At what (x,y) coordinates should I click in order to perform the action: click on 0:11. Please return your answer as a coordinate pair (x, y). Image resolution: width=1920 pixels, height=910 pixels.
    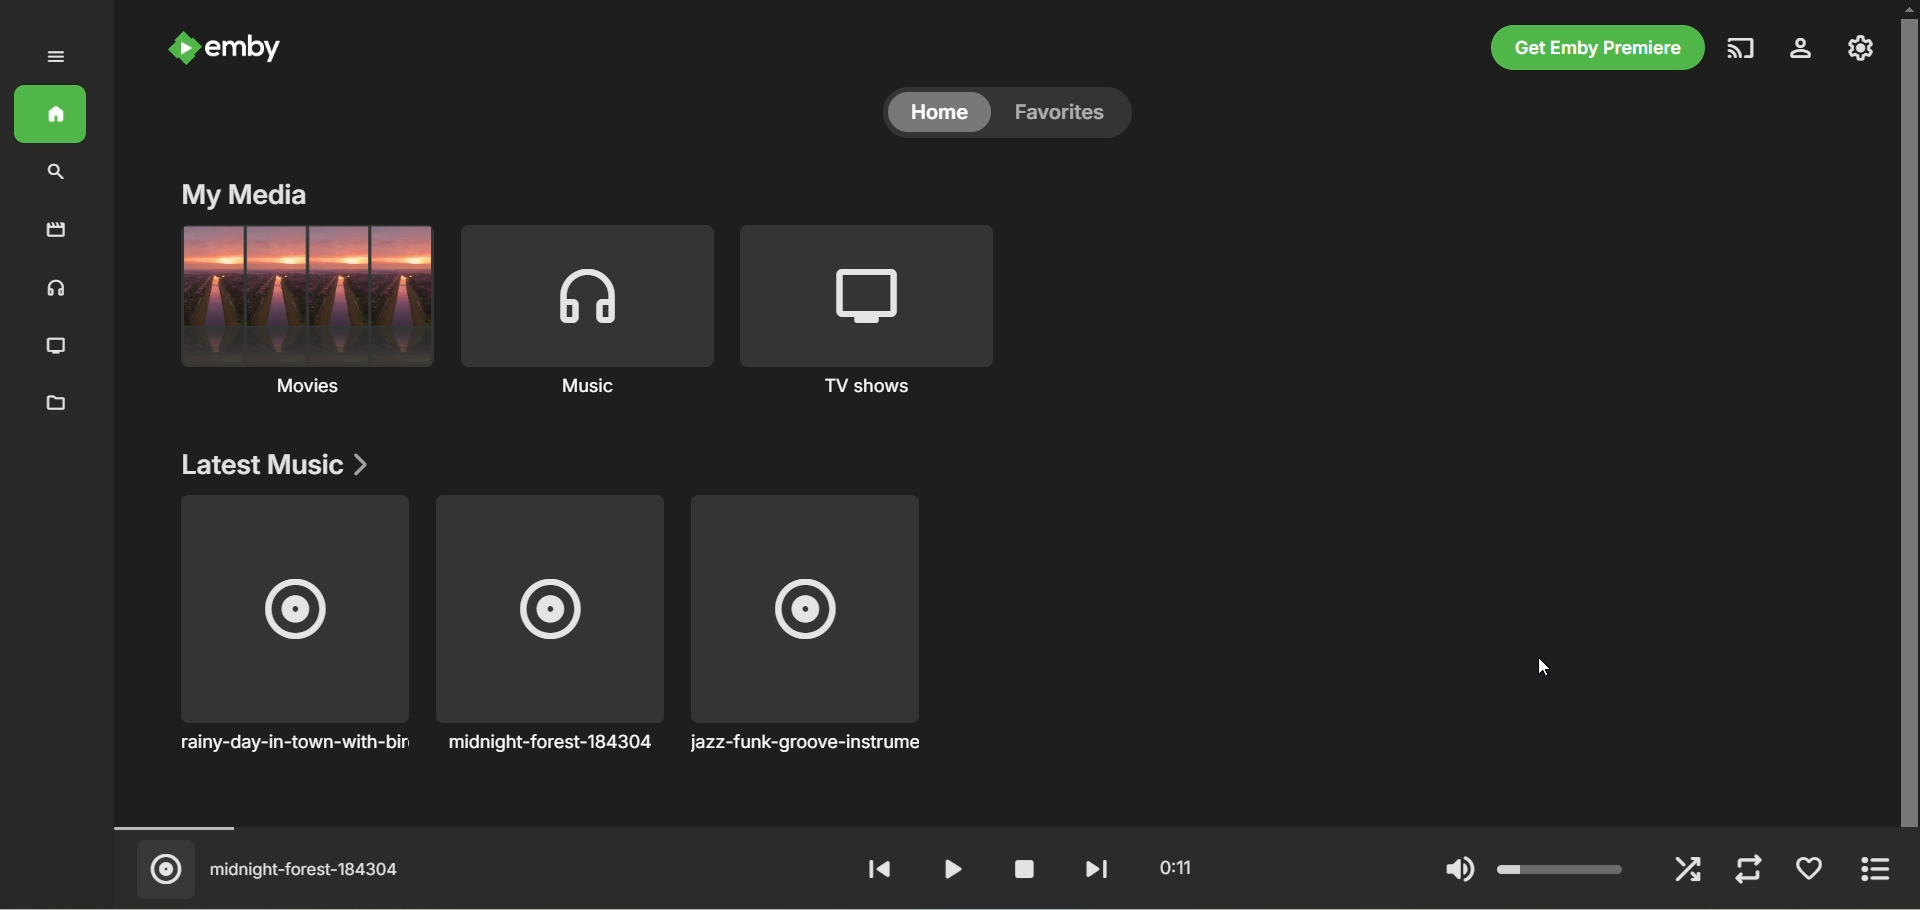
    Looking at the image, I should click on (1168, 867).